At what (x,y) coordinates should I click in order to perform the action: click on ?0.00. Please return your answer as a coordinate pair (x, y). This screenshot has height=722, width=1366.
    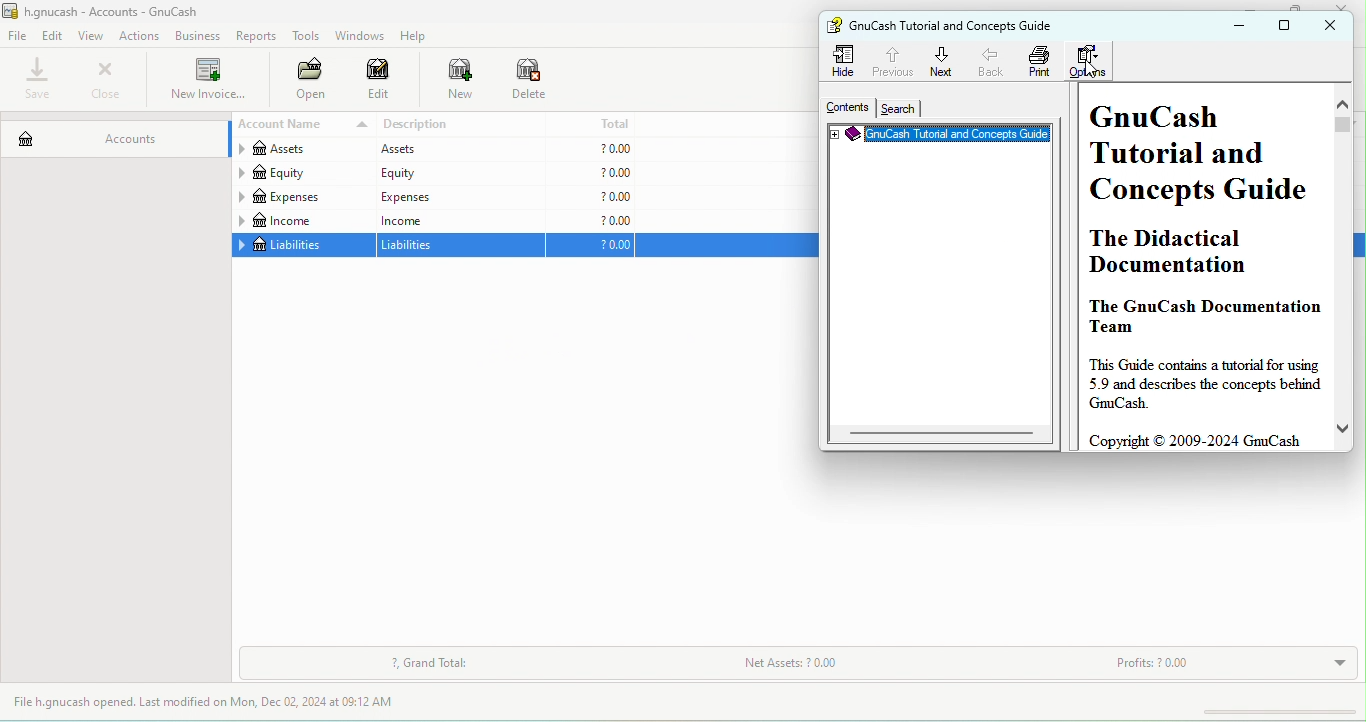
    Looking at the image, I should click on (590, 174).